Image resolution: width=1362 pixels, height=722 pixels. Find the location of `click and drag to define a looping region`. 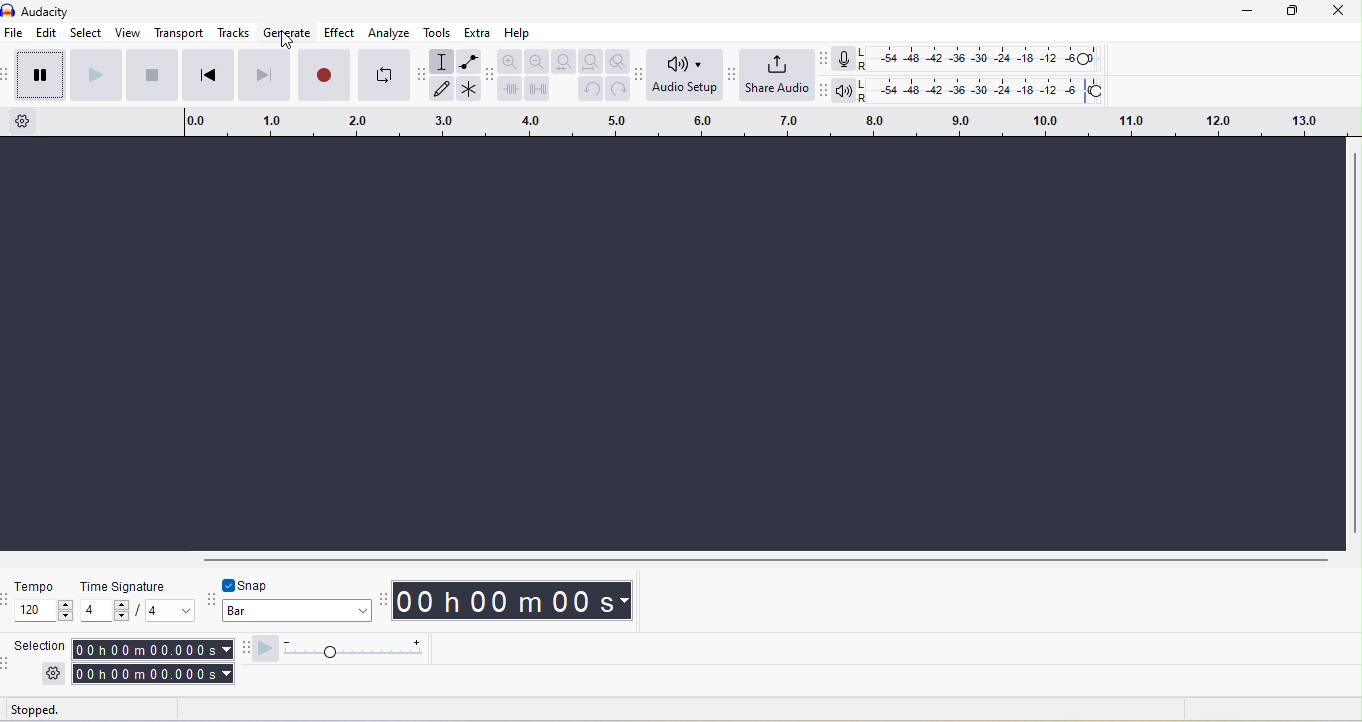

click and drag to define a looping region is located at coordinates (760, 120).